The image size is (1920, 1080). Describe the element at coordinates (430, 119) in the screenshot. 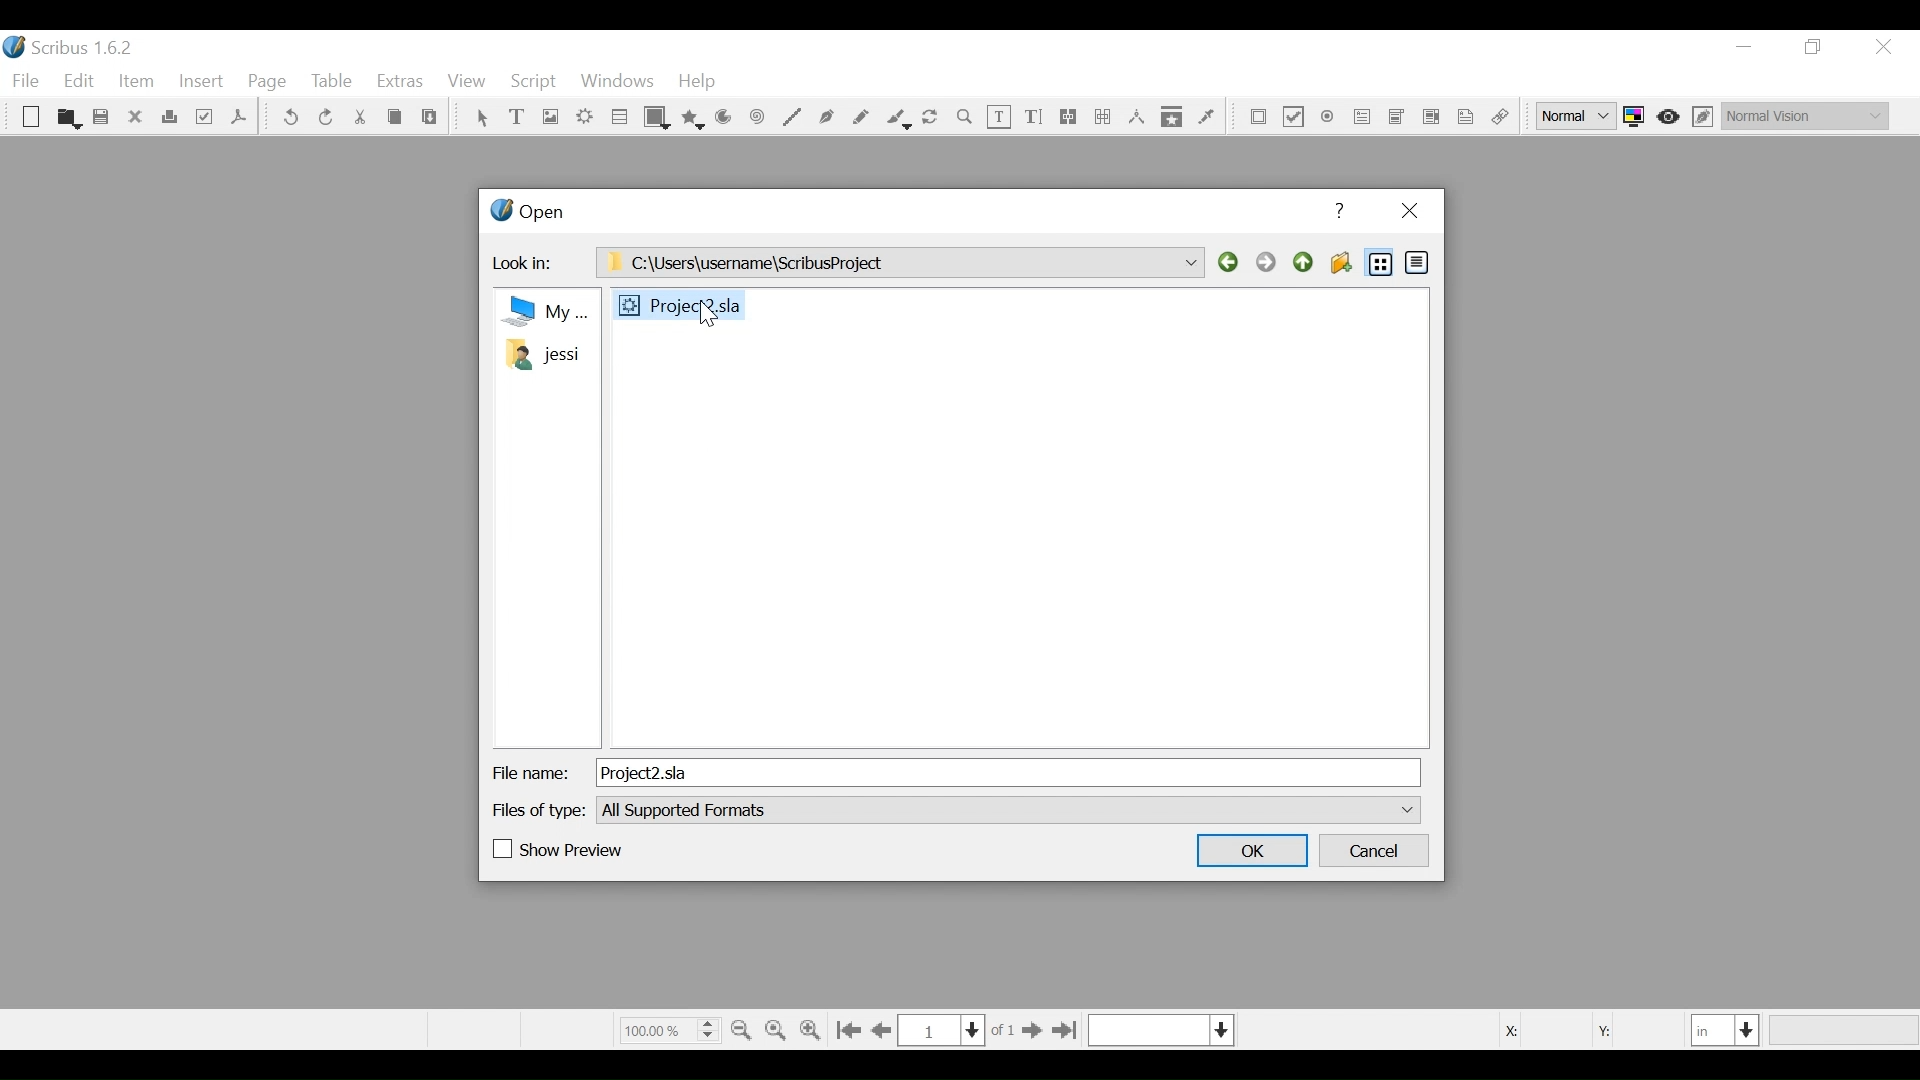

I see `Paste` at that location.